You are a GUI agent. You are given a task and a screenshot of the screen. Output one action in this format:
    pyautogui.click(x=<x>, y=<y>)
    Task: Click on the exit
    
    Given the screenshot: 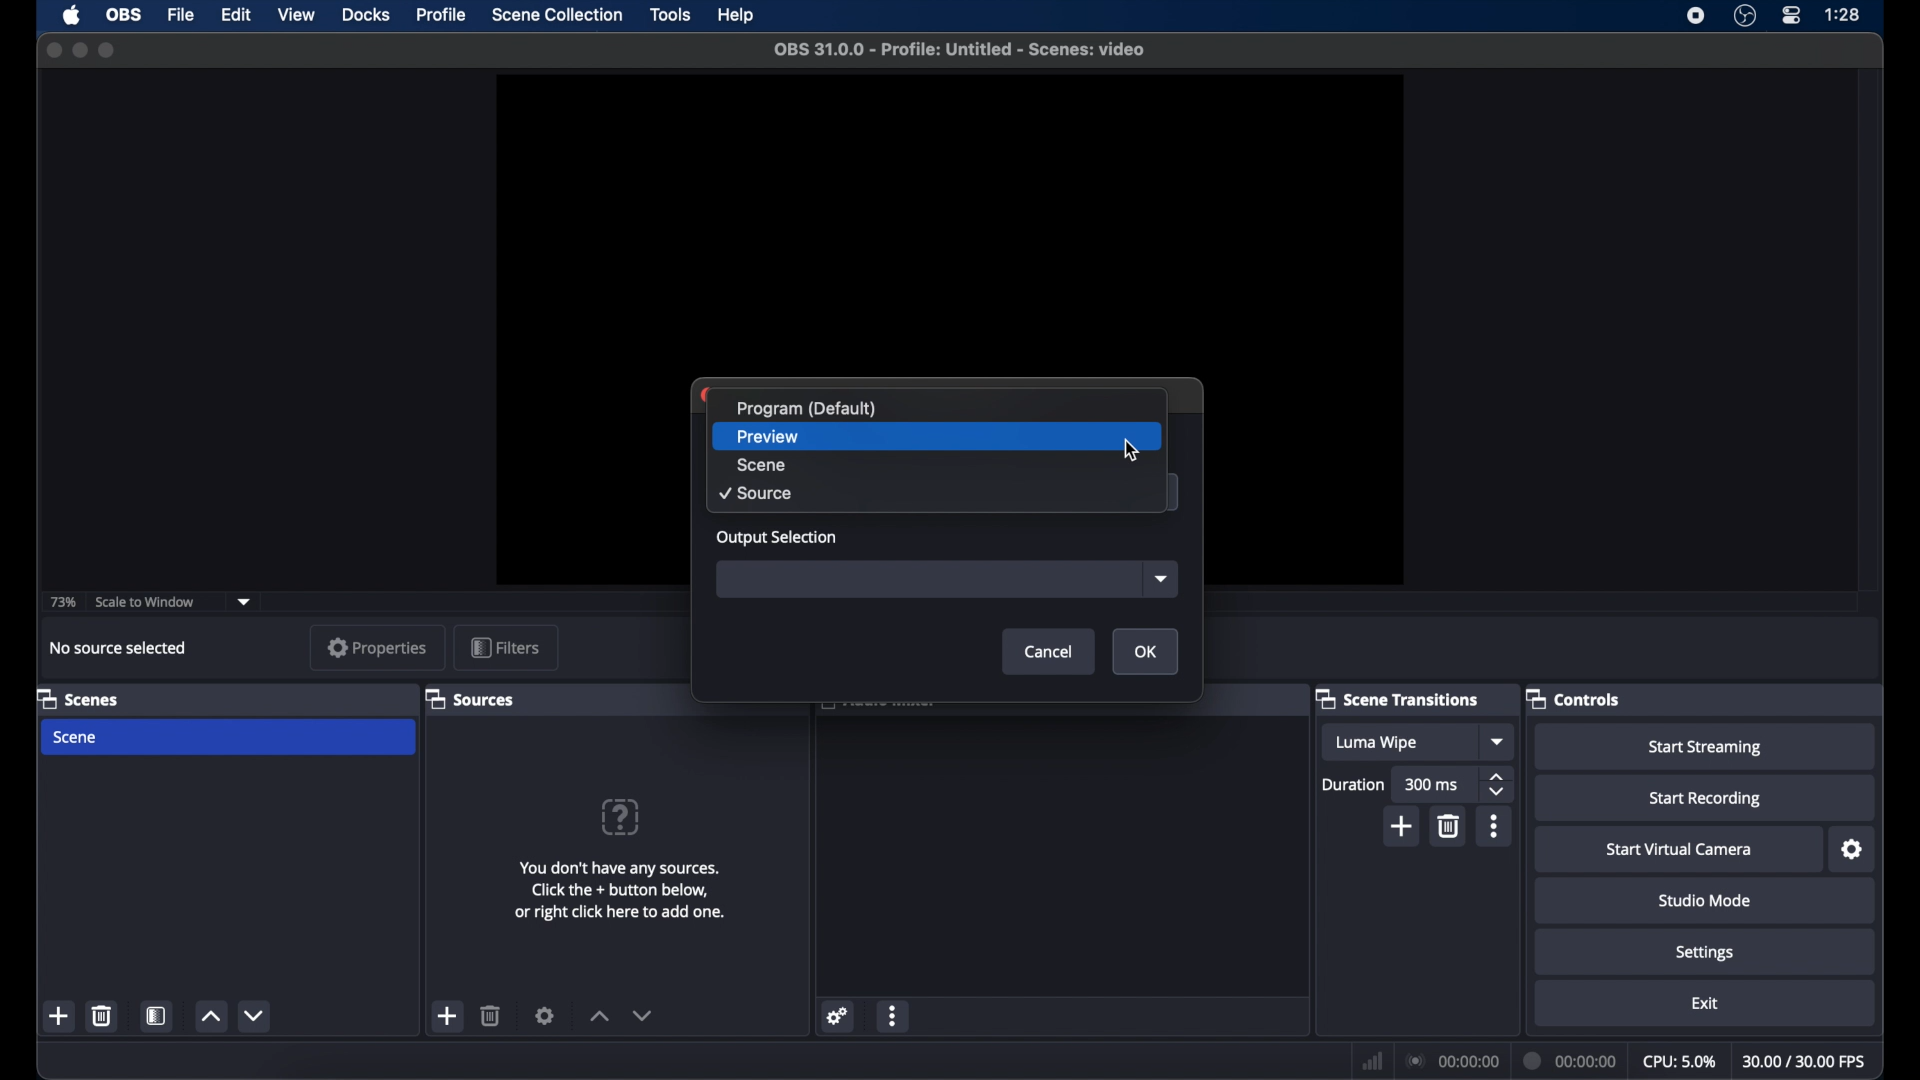 What is the action you would take?
    pyautogui.click(x=1704, y=1003)
    